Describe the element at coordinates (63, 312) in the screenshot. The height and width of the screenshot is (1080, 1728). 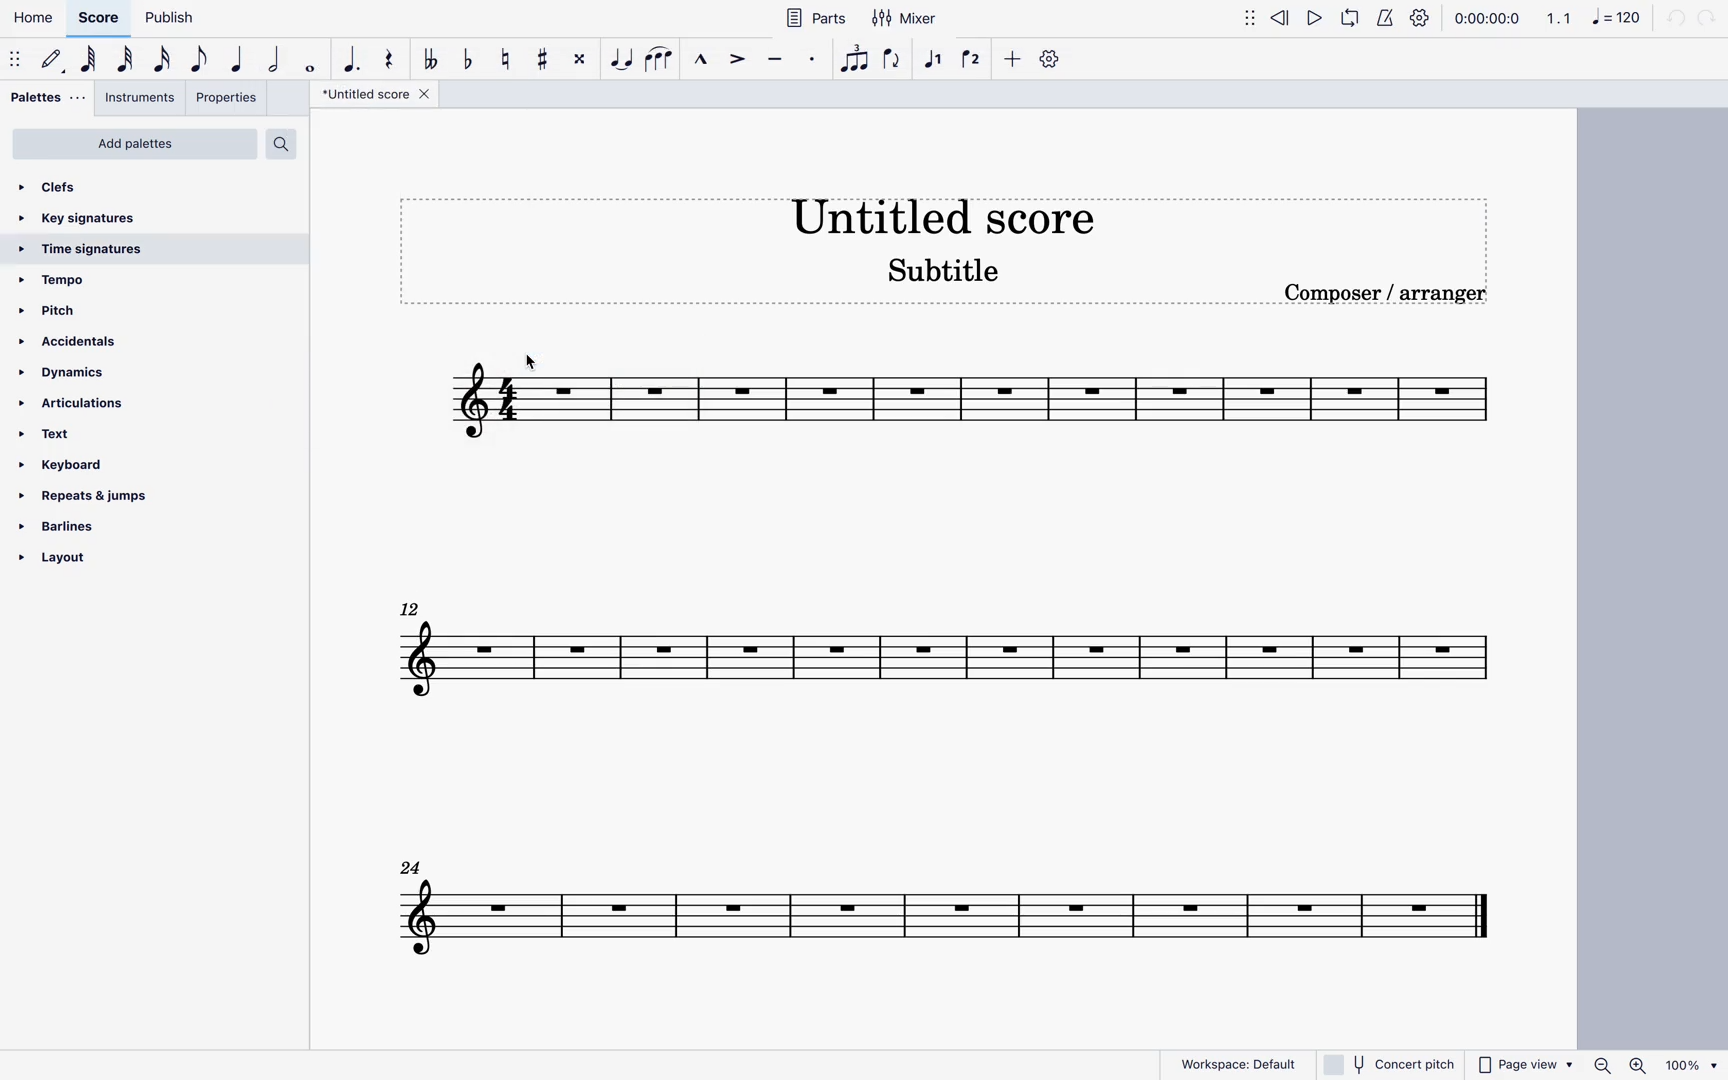
I see `pitch` at that location.